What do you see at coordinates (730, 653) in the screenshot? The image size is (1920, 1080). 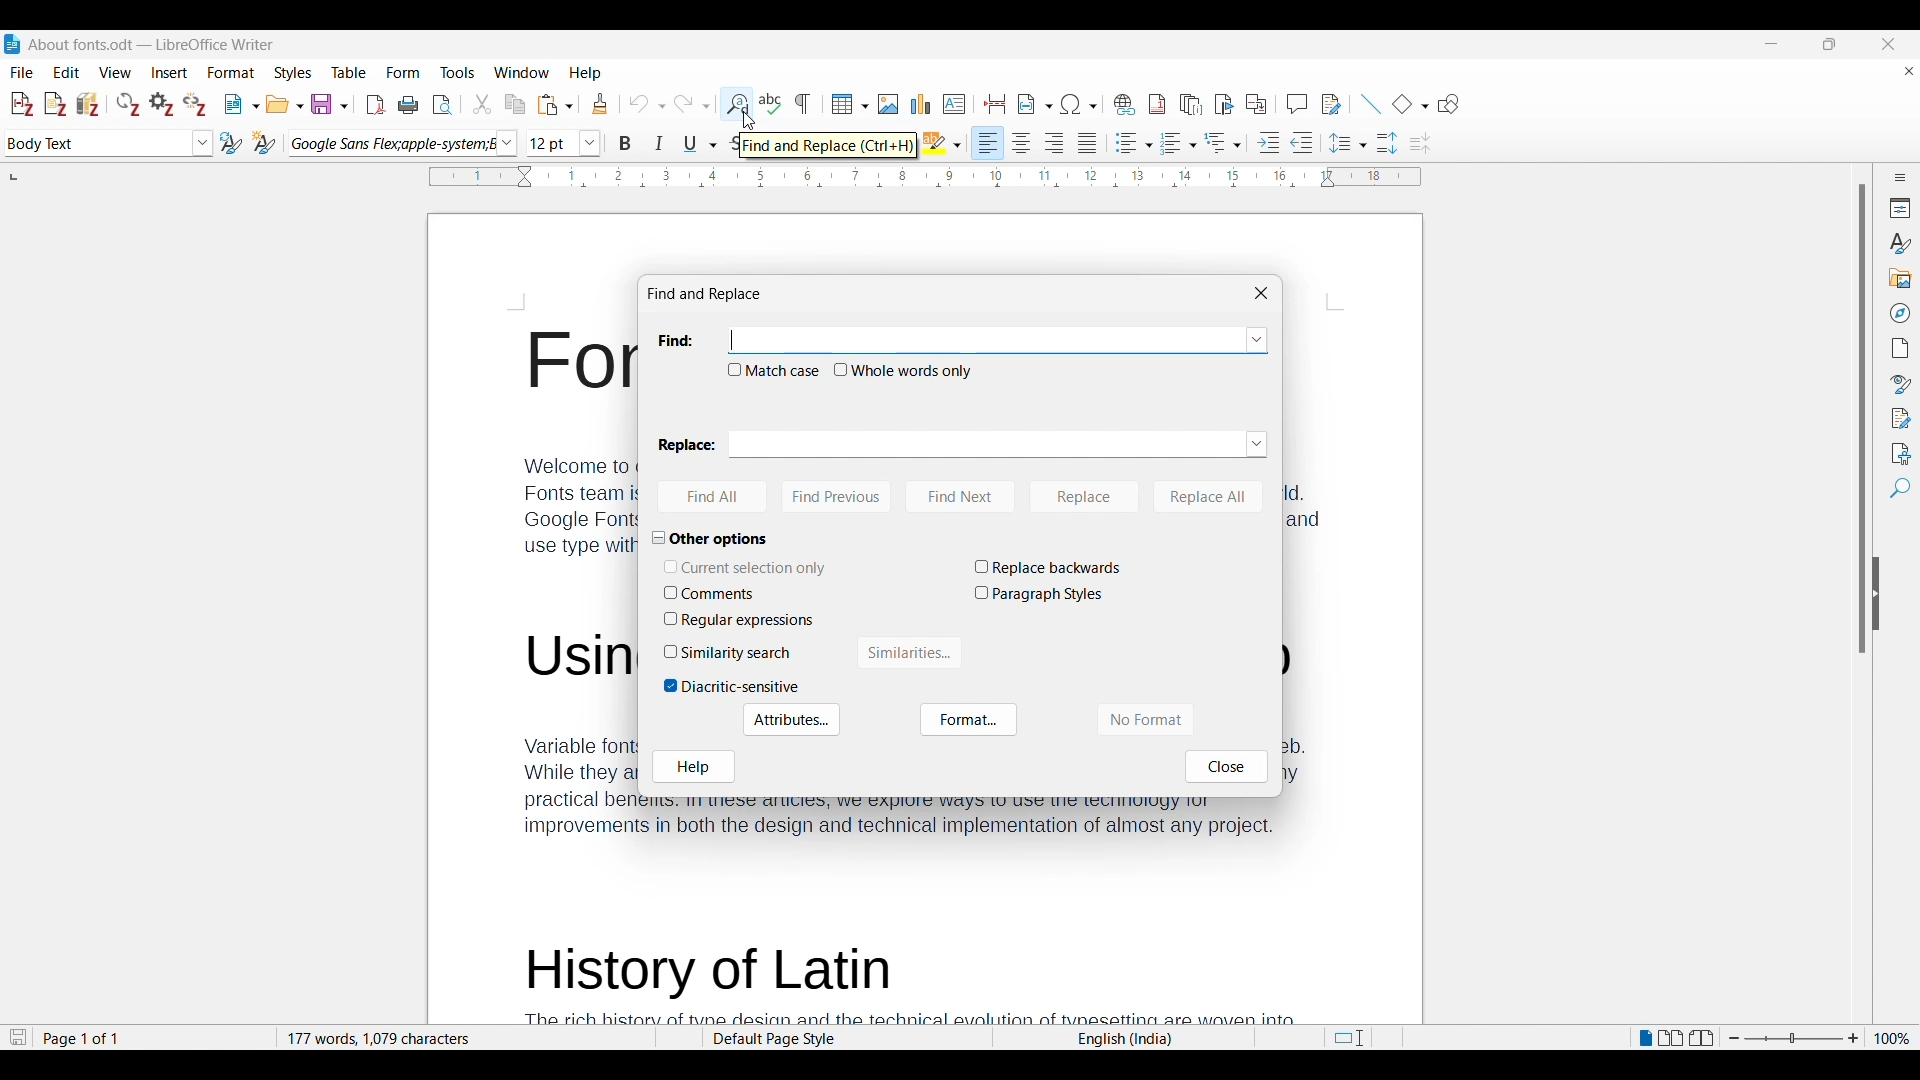 I see `Toggle for Similarity search` at bounding box center [730, 653].